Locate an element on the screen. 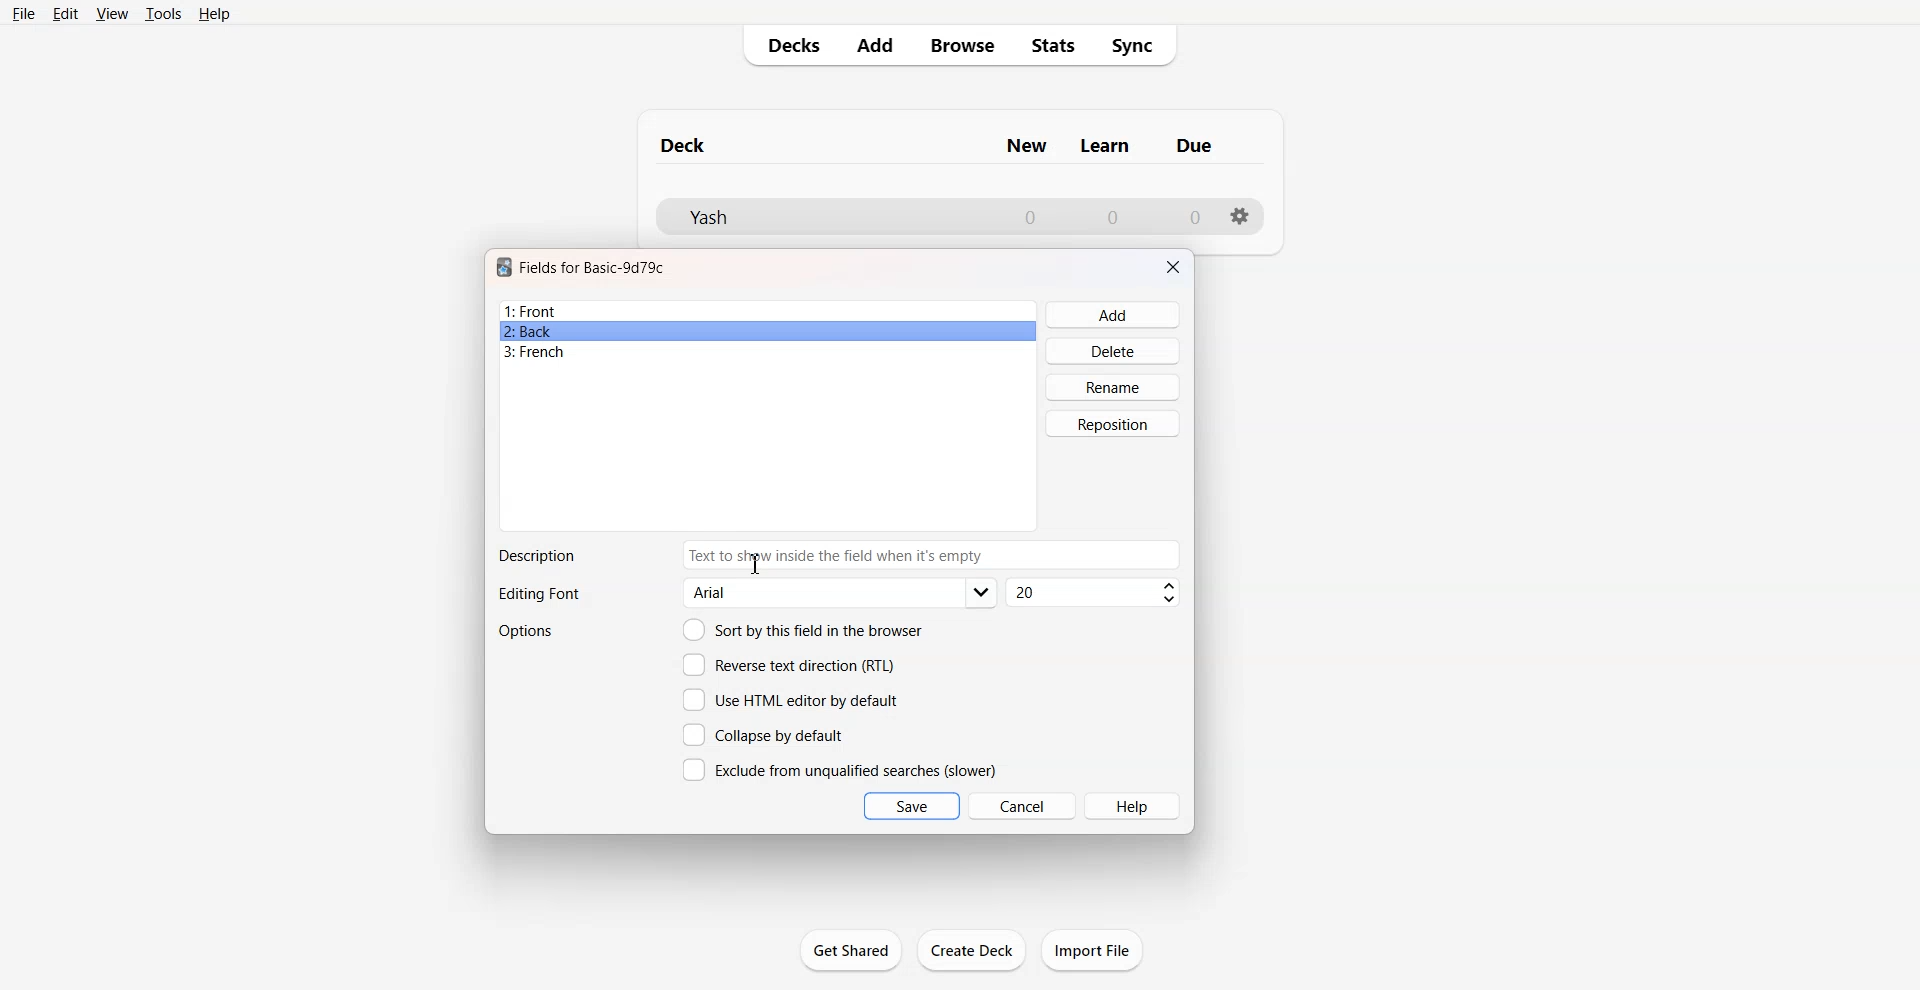 The width and height of the screenshot is (1920, 990). Sort by this field in the browser is located at coordinates (803, 629).